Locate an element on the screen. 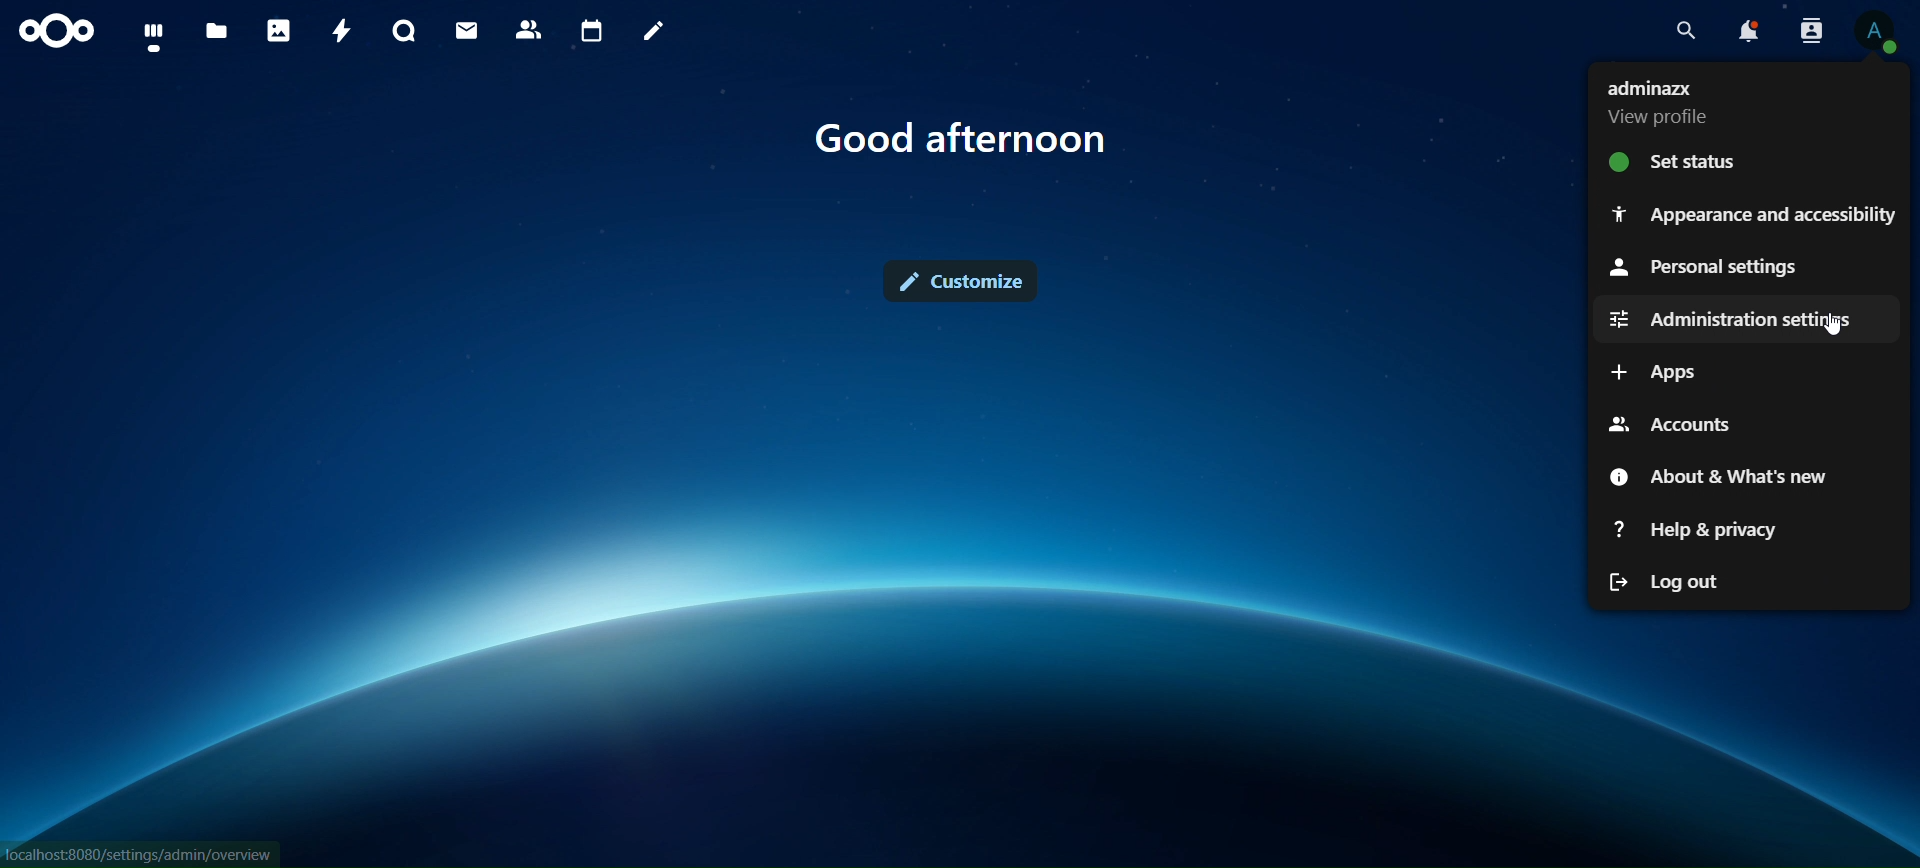  administration settings is located at coordinates (1723, 320).